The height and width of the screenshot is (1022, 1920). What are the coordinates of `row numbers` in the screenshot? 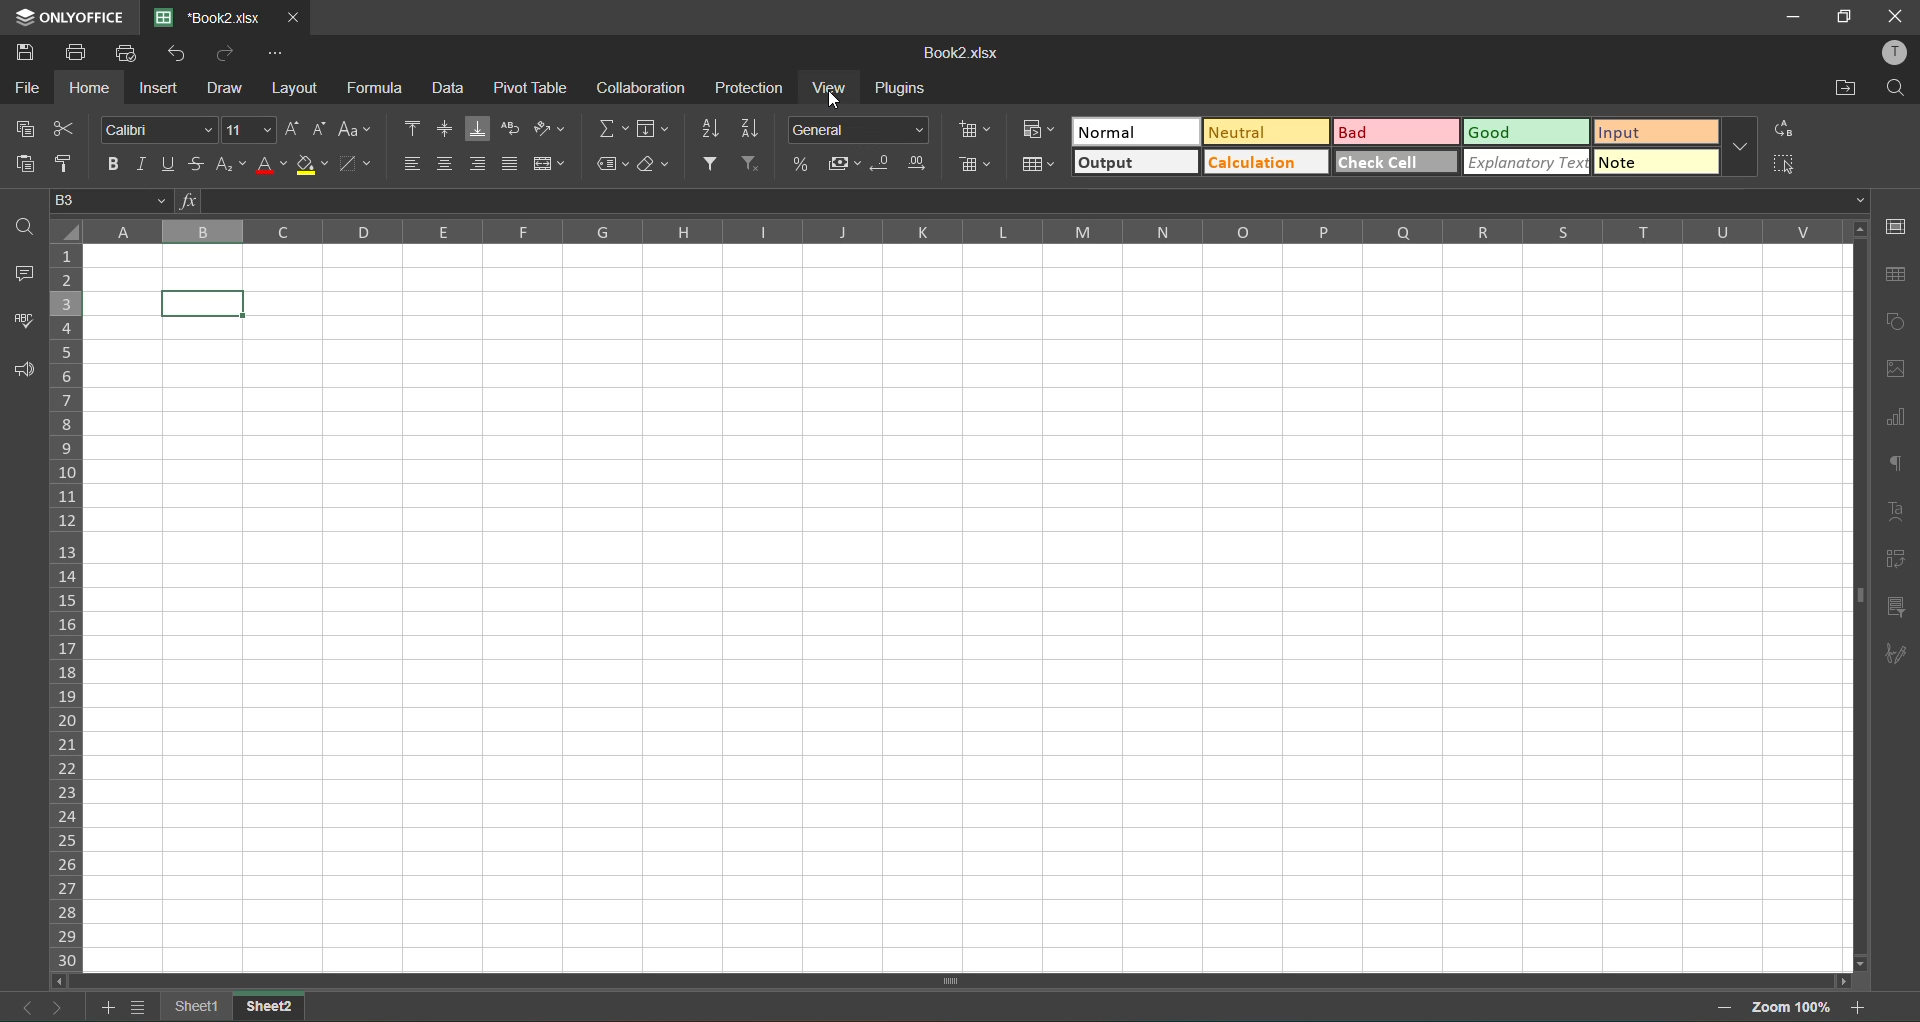 It's located at (68, 607).